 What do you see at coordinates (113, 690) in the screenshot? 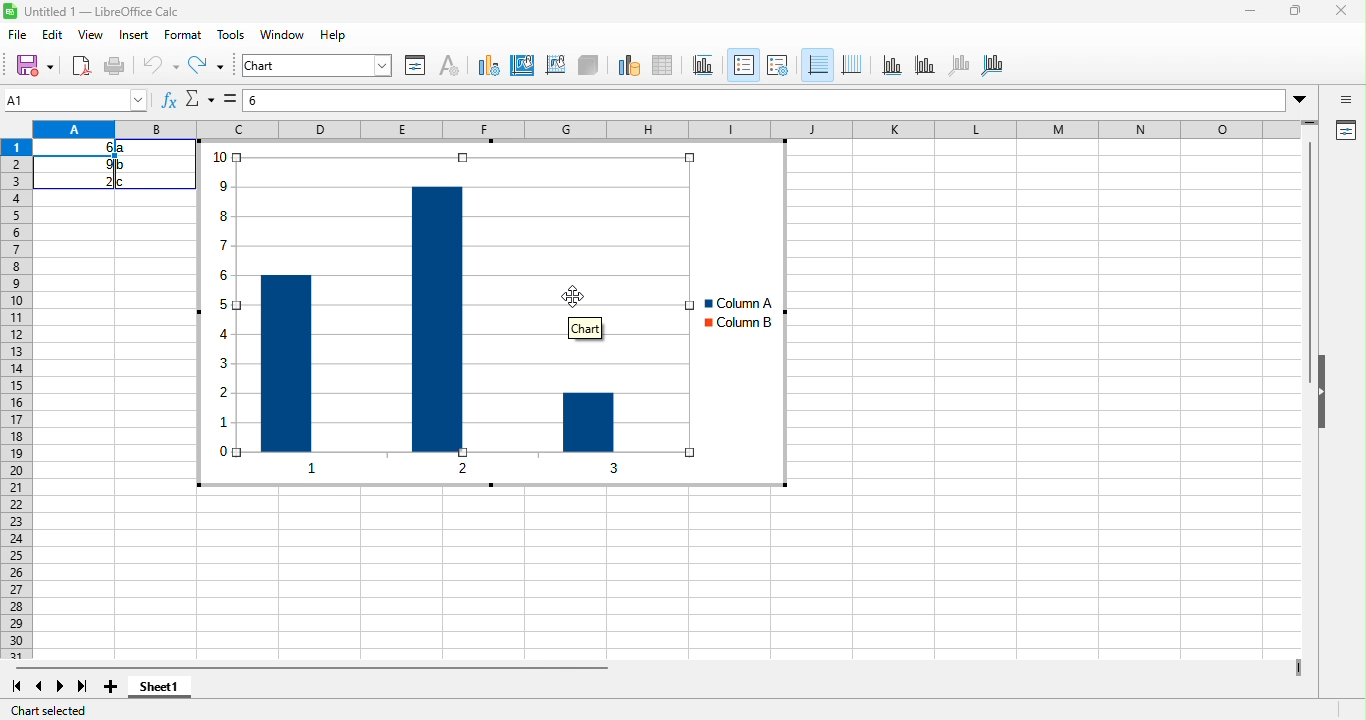
I see `new sheet` at bounding box center [113, 690].